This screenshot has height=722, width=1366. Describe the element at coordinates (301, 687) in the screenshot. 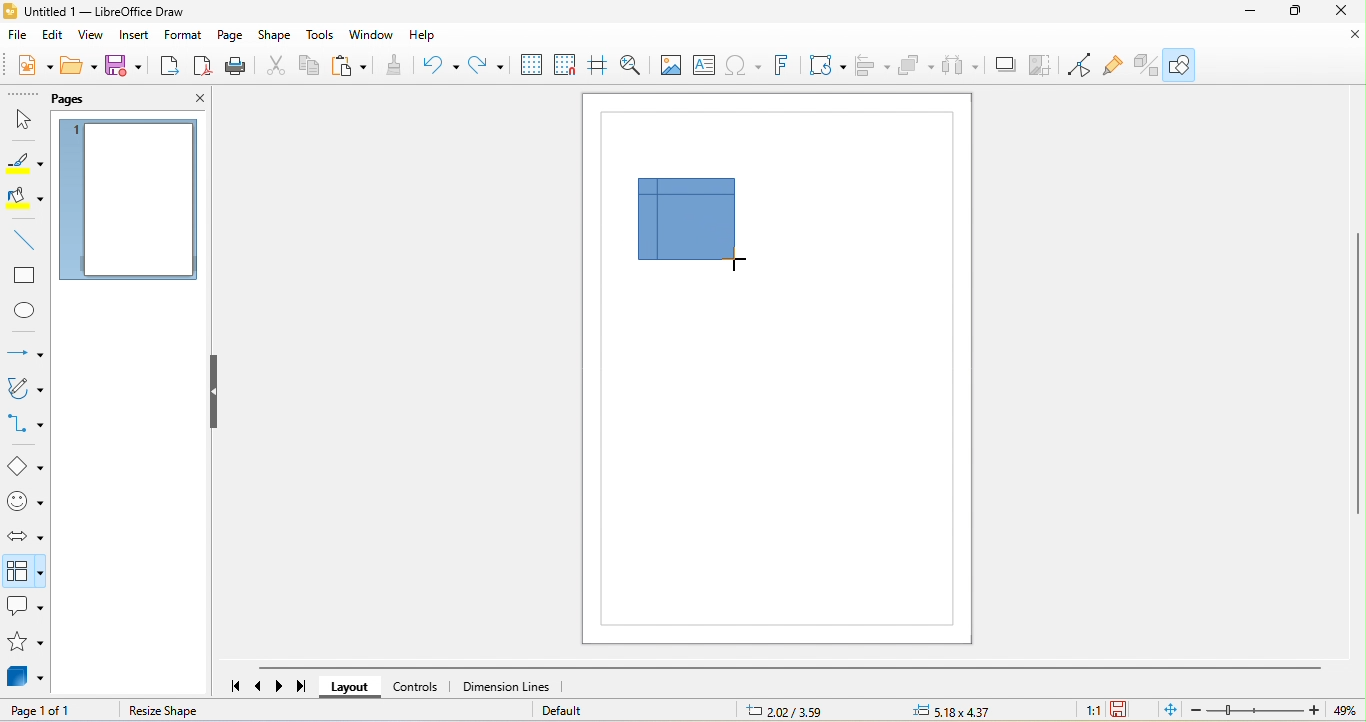

I see `scroll to last page` at that location.